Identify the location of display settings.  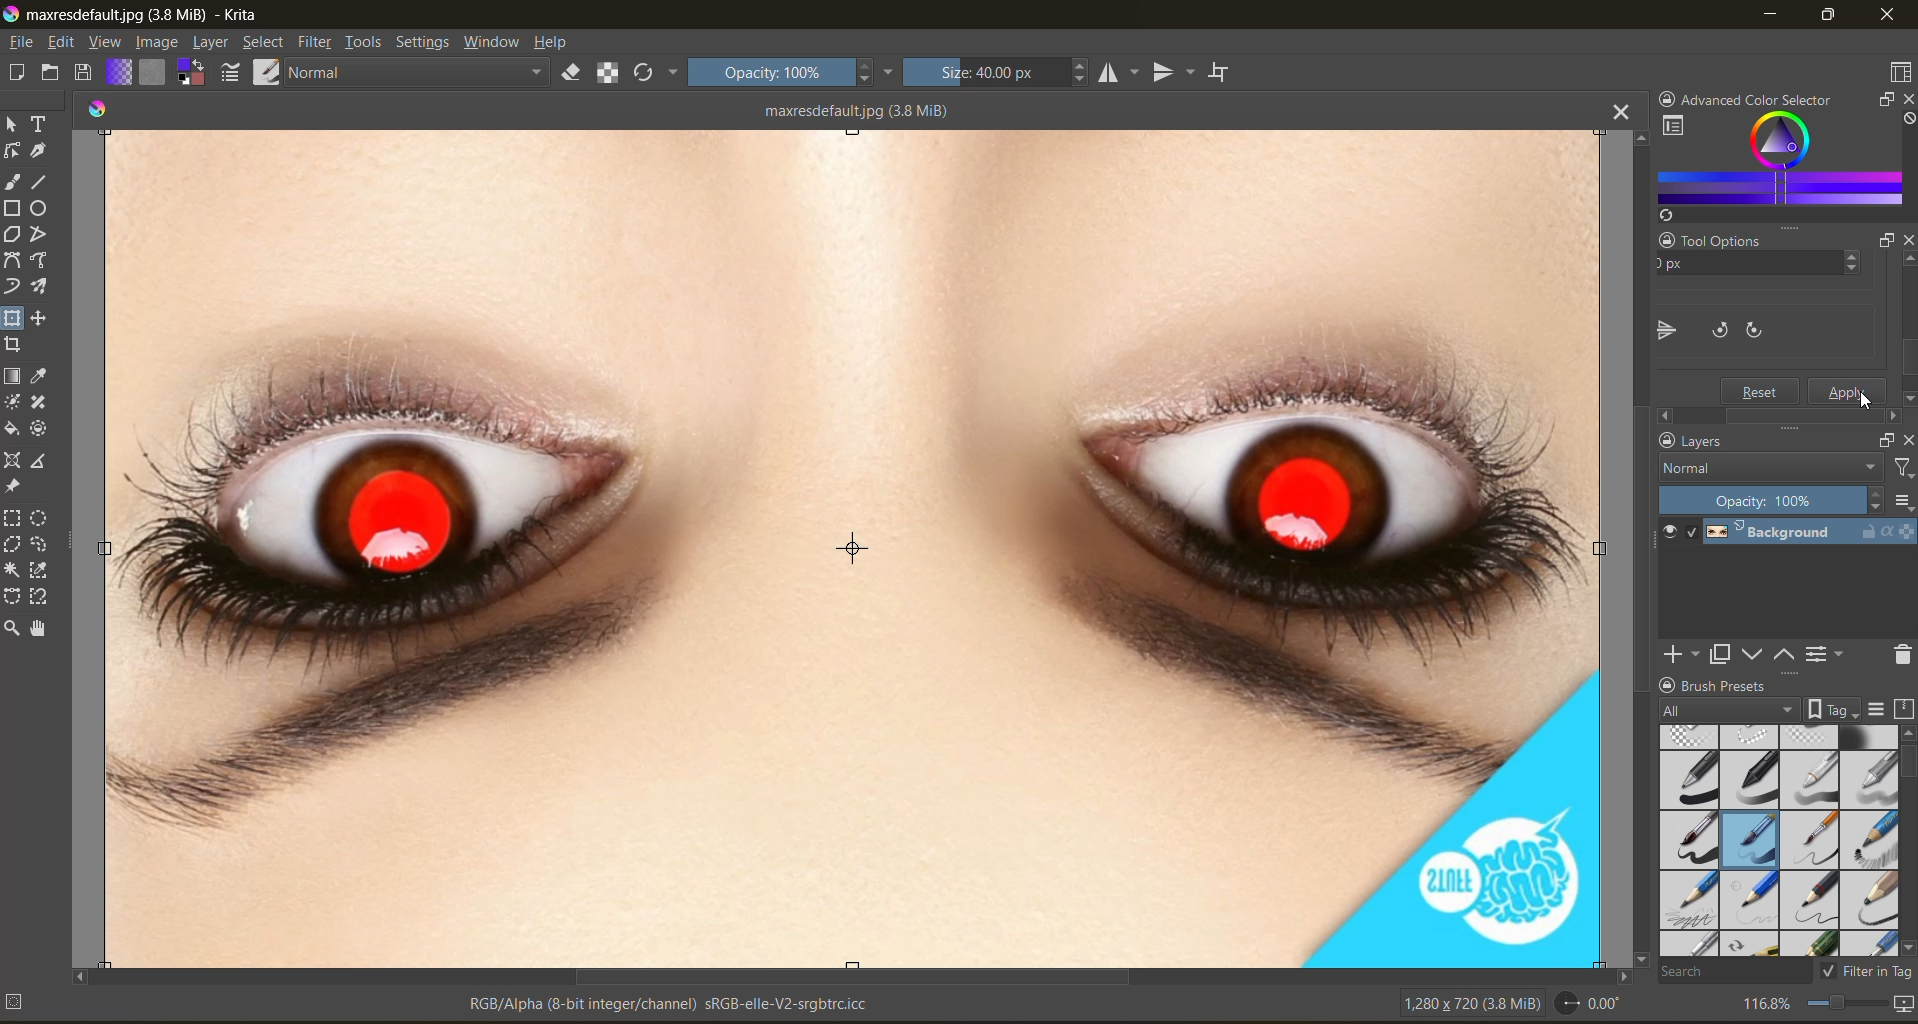
(1882, 708).